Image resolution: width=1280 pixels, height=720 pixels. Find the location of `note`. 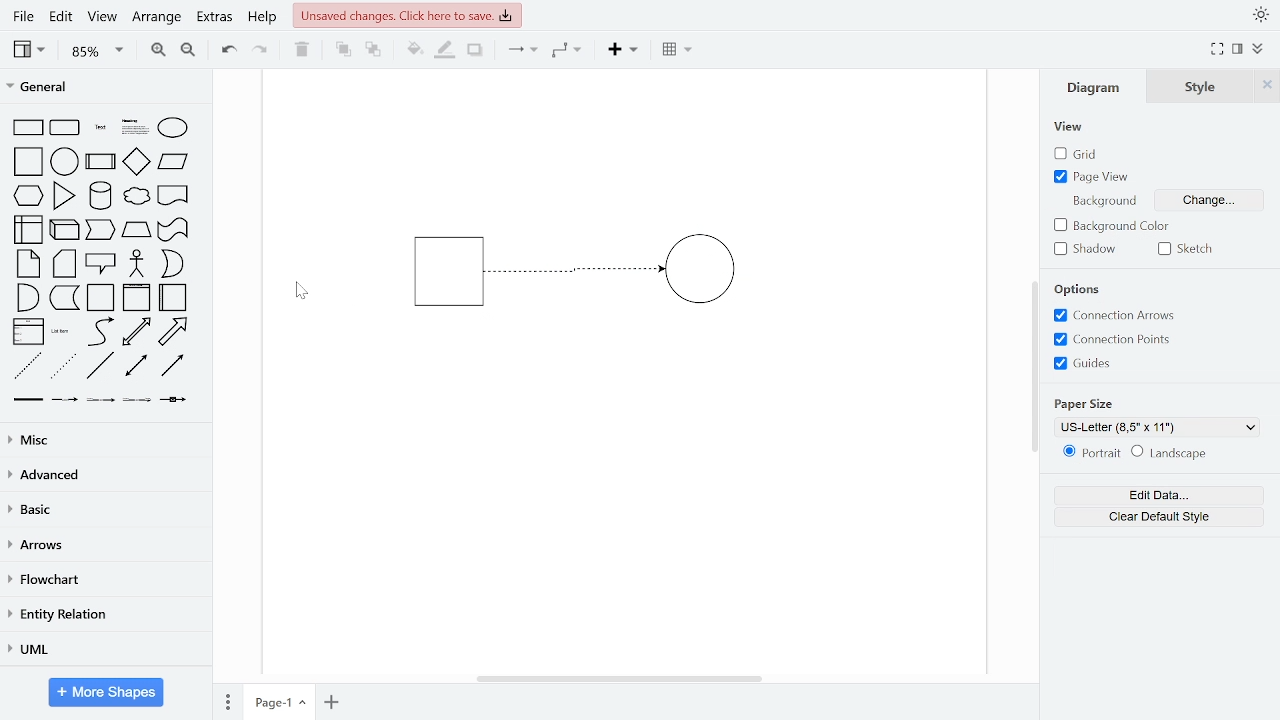

note is located at coordinates (30, 263).